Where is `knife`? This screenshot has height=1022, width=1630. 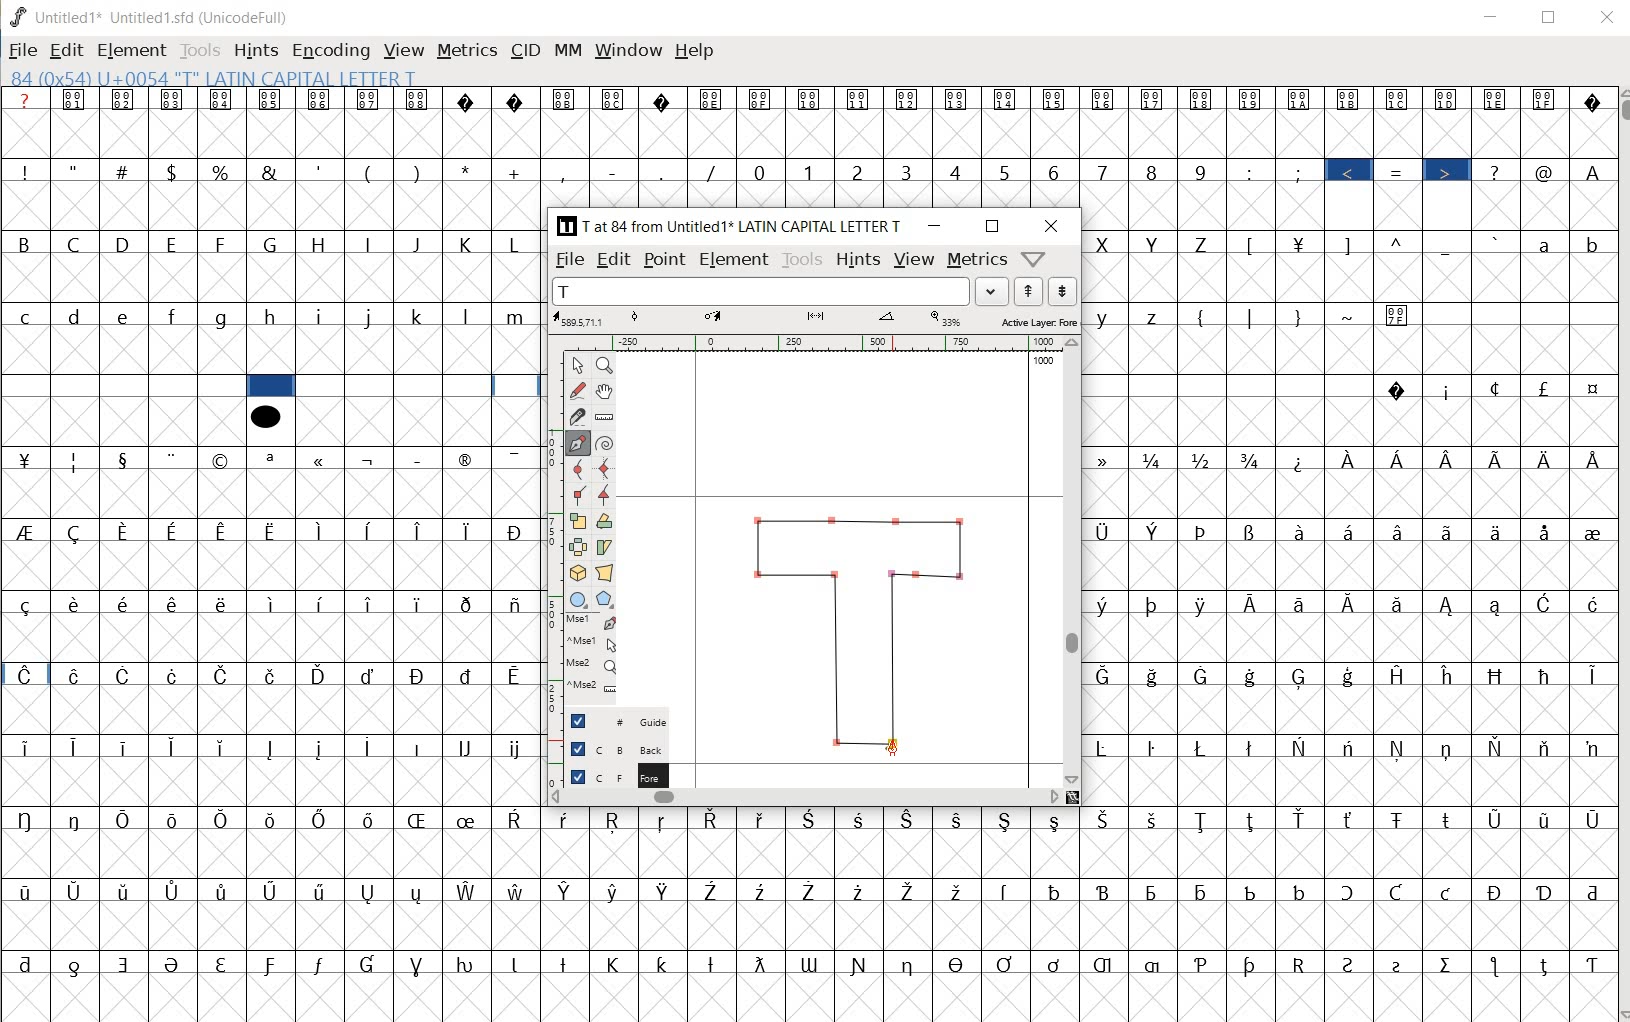 knife is located at coordinates (578, 415).